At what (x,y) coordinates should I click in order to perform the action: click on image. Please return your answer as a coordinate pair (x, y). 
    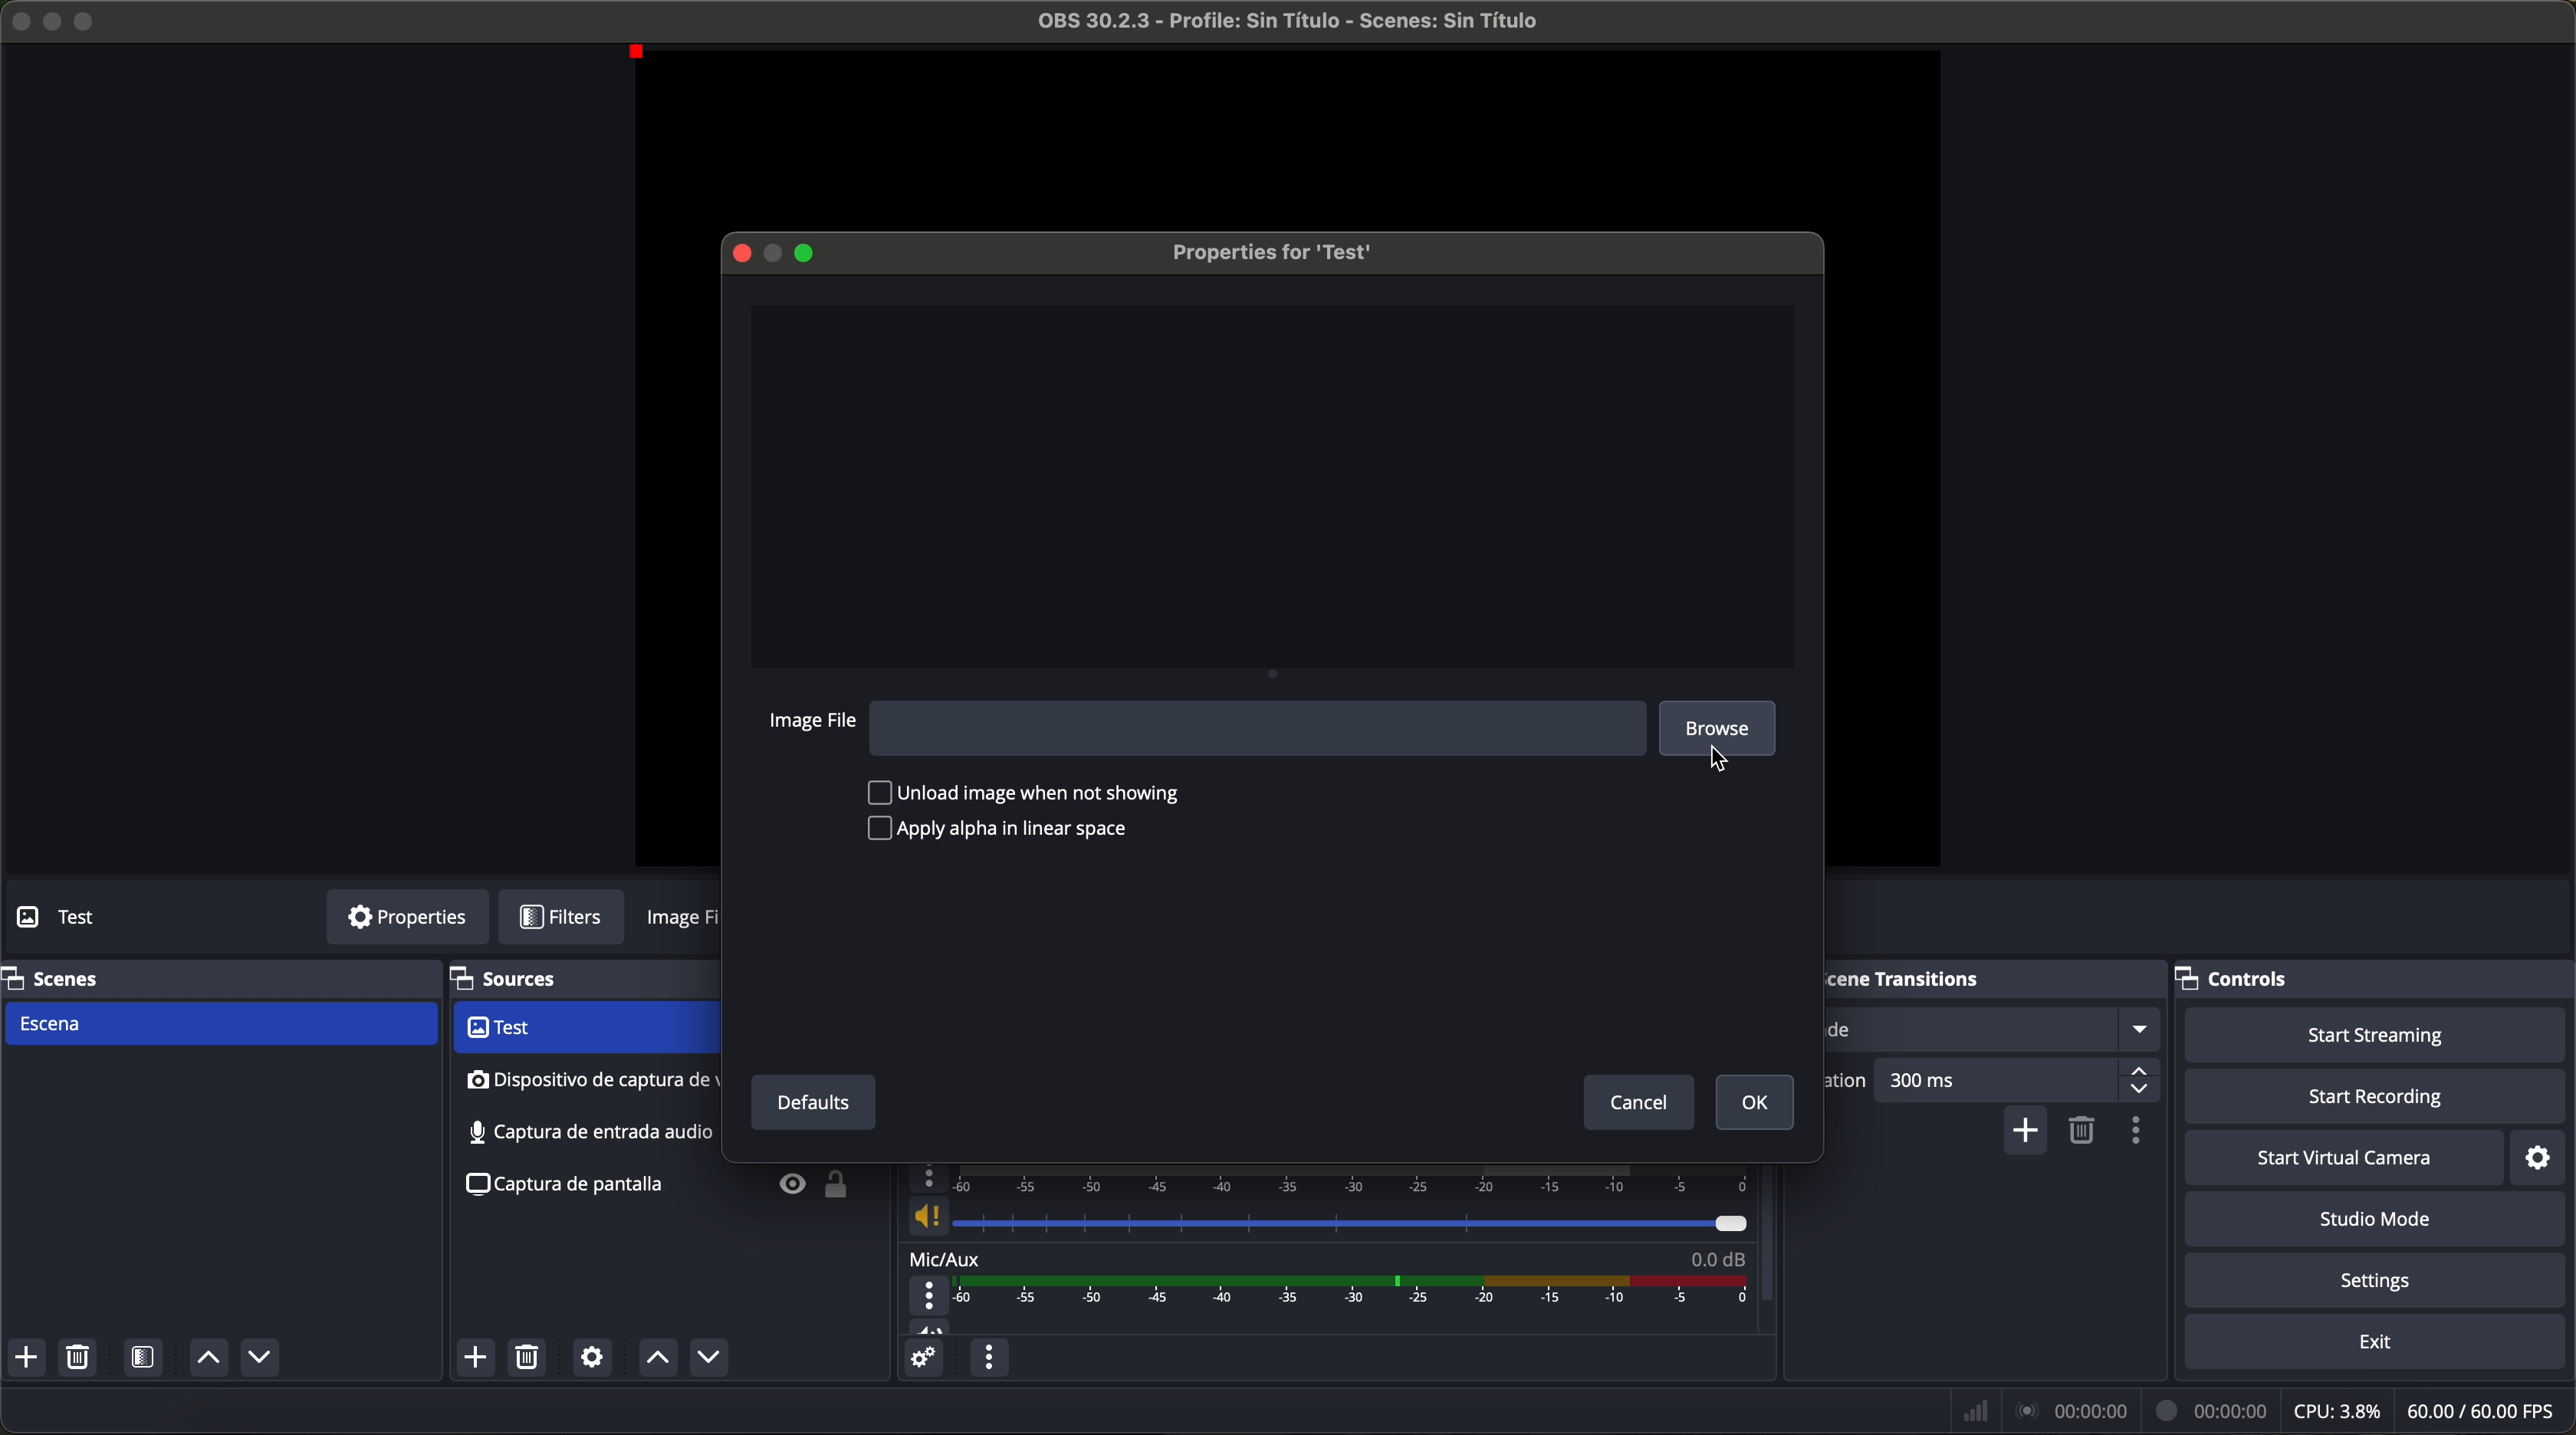
    Looking at the image, I should click on (685, 922).